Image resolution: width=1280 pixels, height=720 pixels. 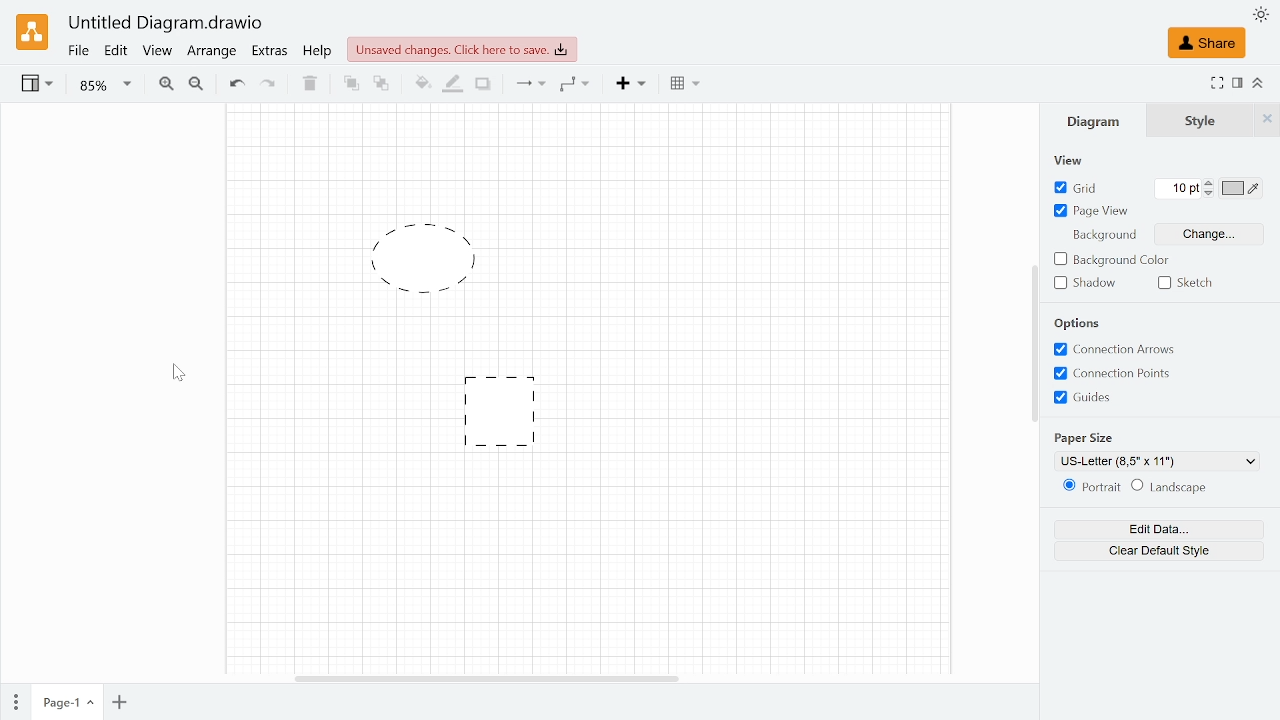 What do you see at coordinates (1218, 83) in the screenshot?
I see `` at bounding box center [1218, 83].